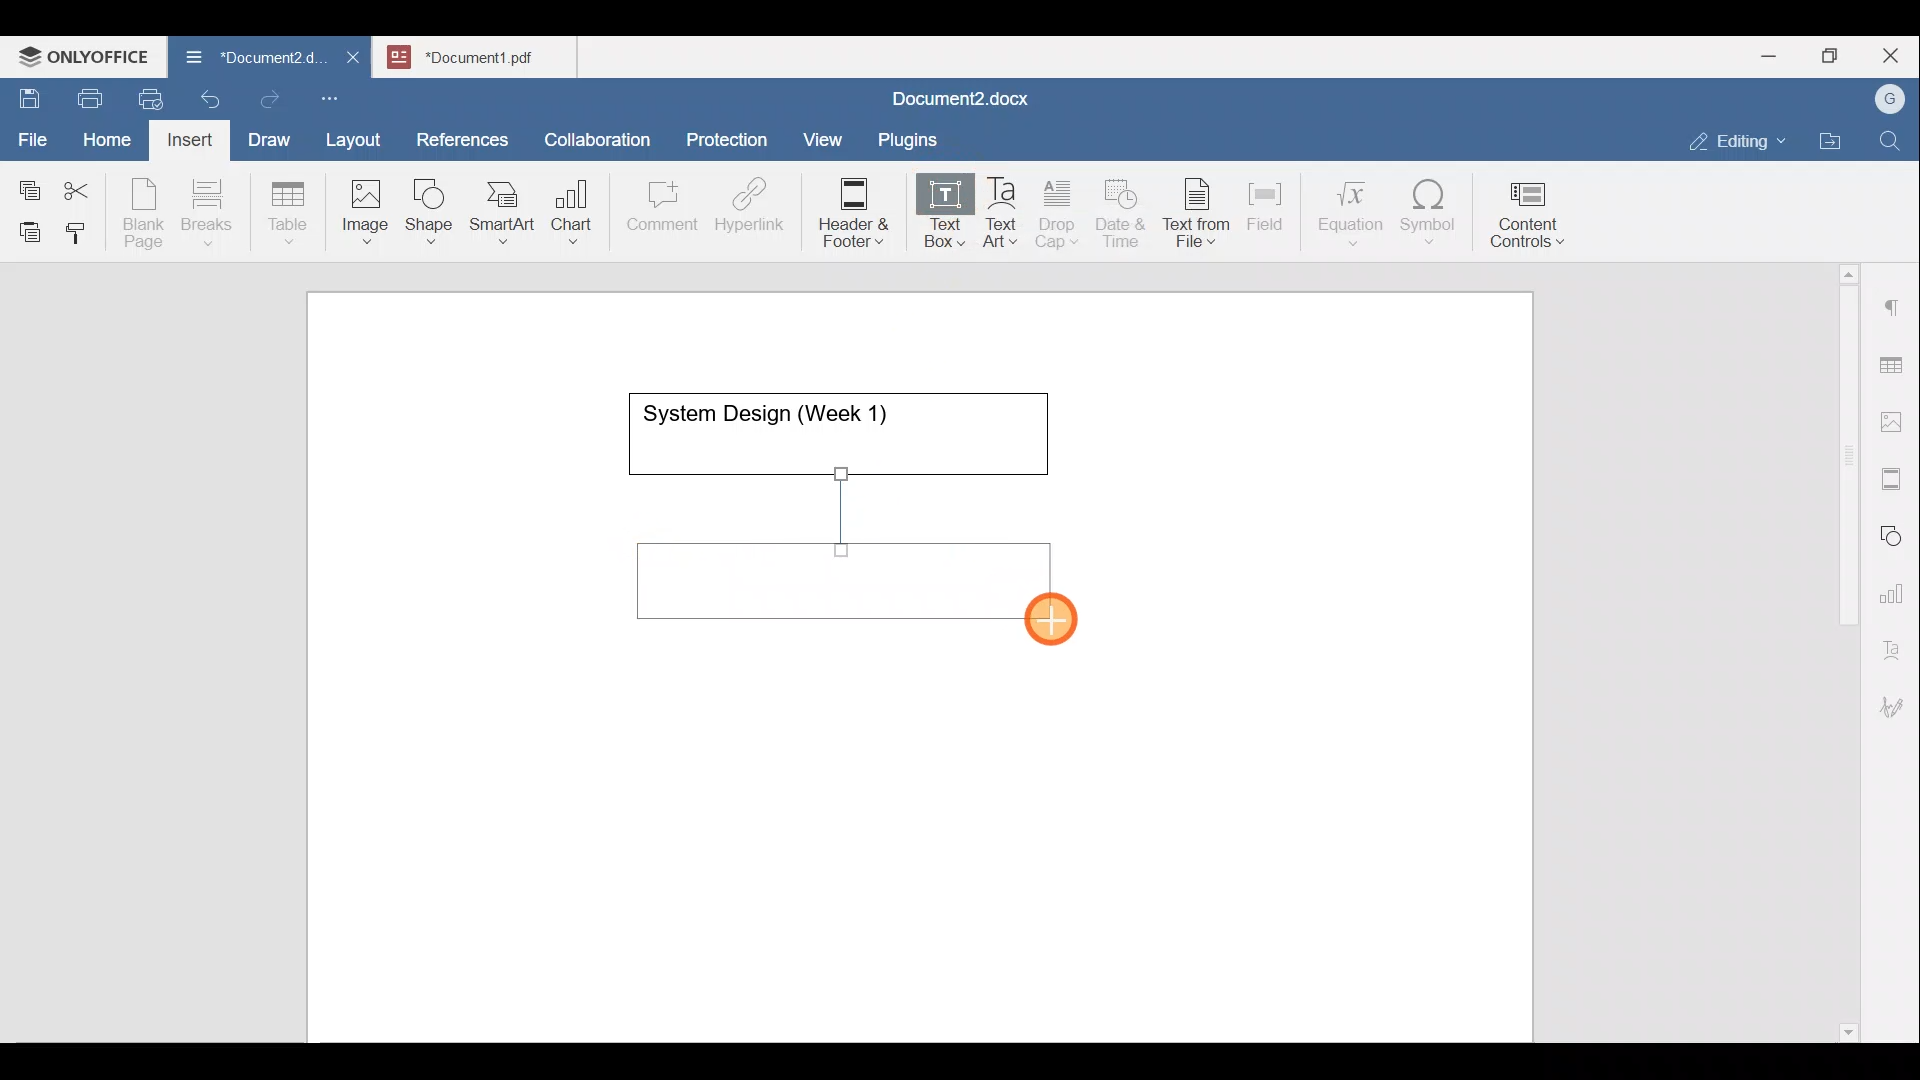  I want to click on Plugins, so click(914, 137).